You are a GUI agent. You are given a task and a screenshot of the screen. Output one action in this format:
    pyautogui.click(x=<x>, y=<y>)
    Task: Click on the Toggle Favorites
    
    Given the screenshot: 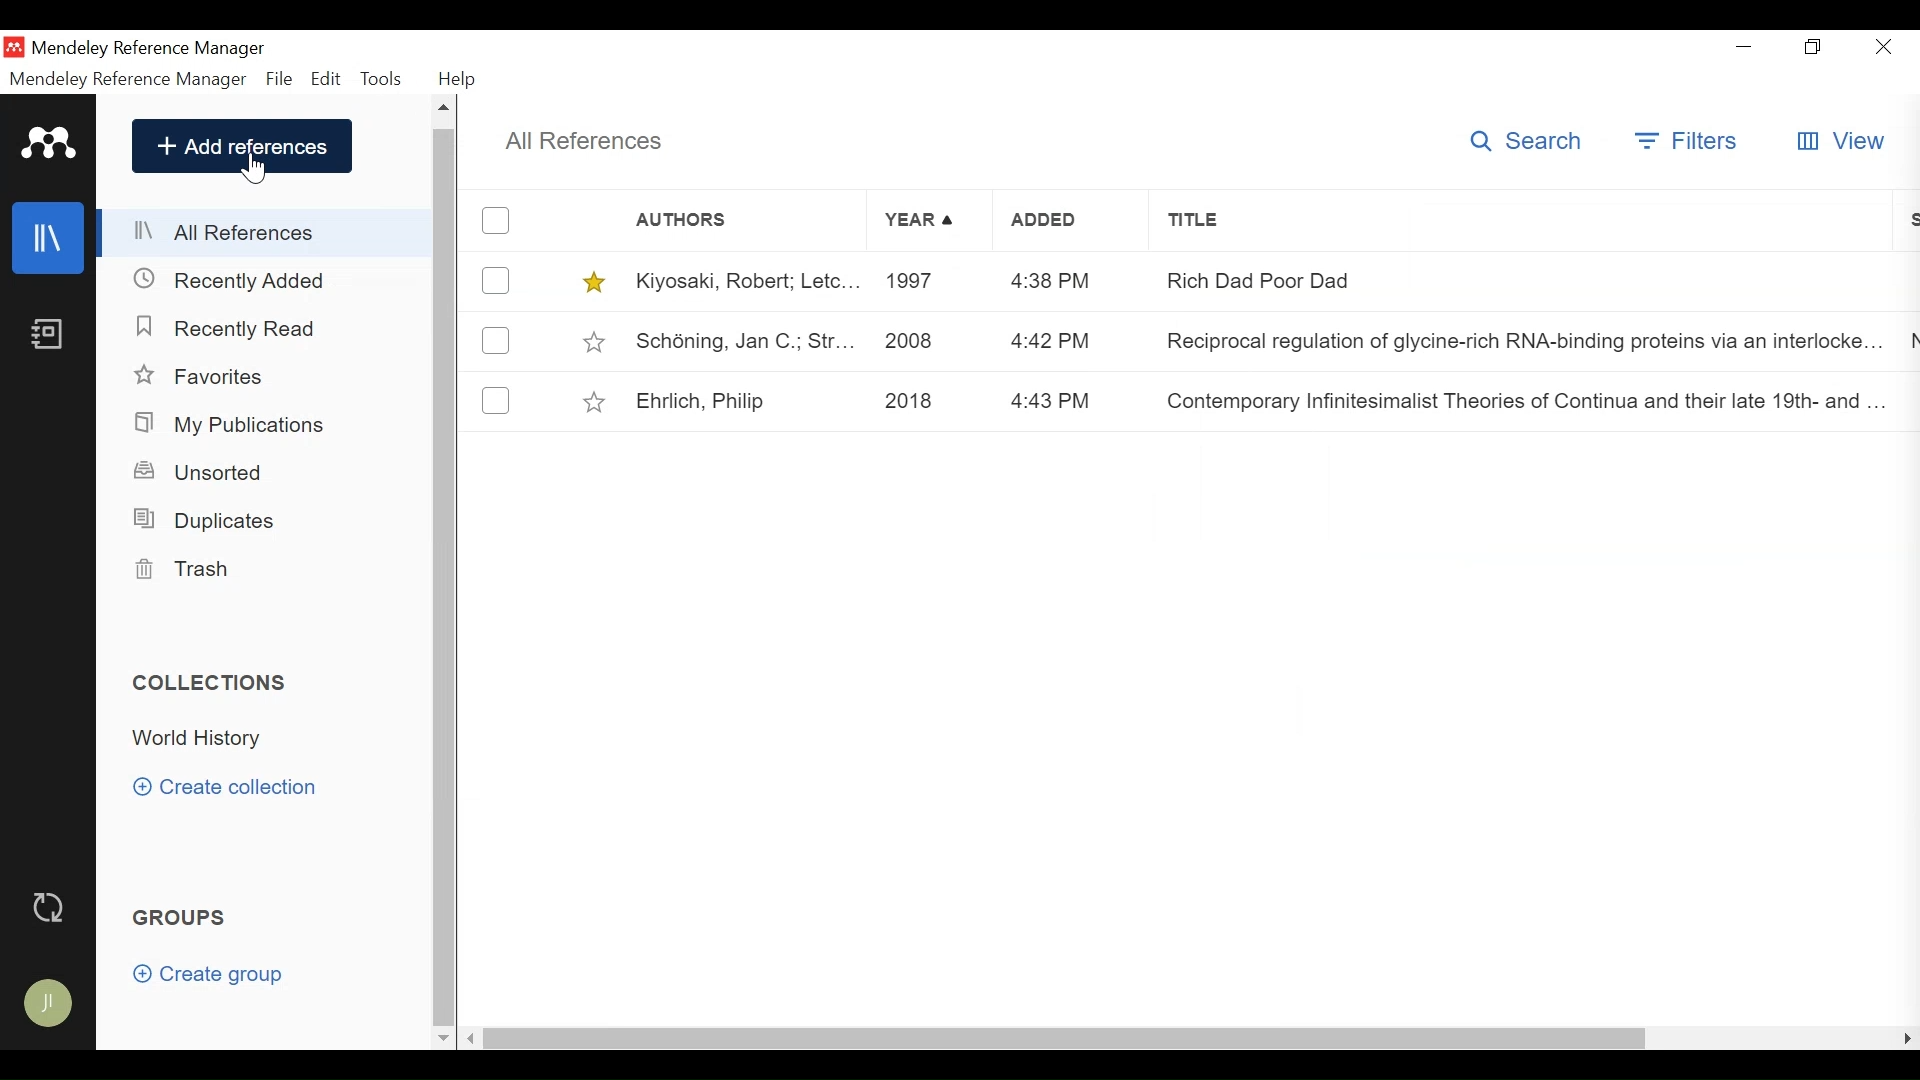 What is the action you would take?
    pyautogui.click(x=590, y=399)
    